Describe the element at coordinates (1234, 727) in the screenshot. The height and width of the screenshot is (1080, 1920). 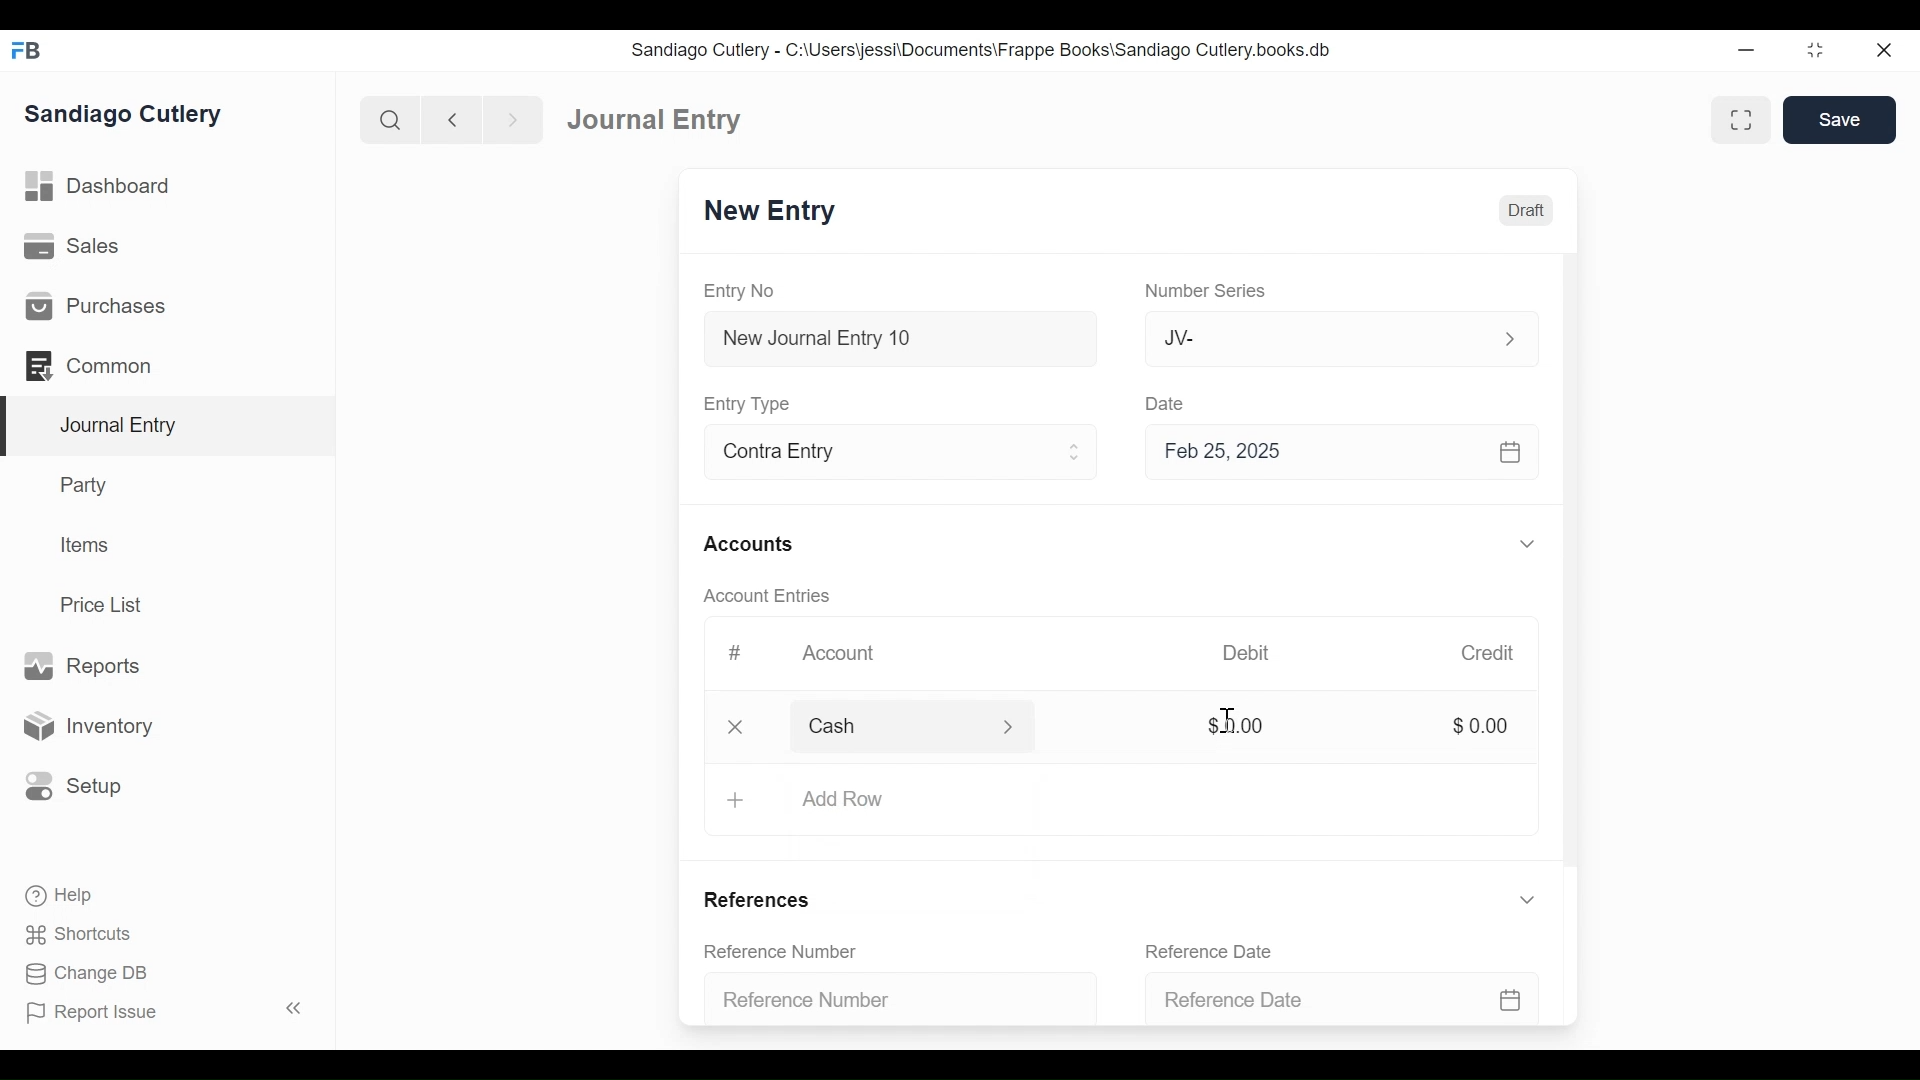
I see `$0.00` at that location.